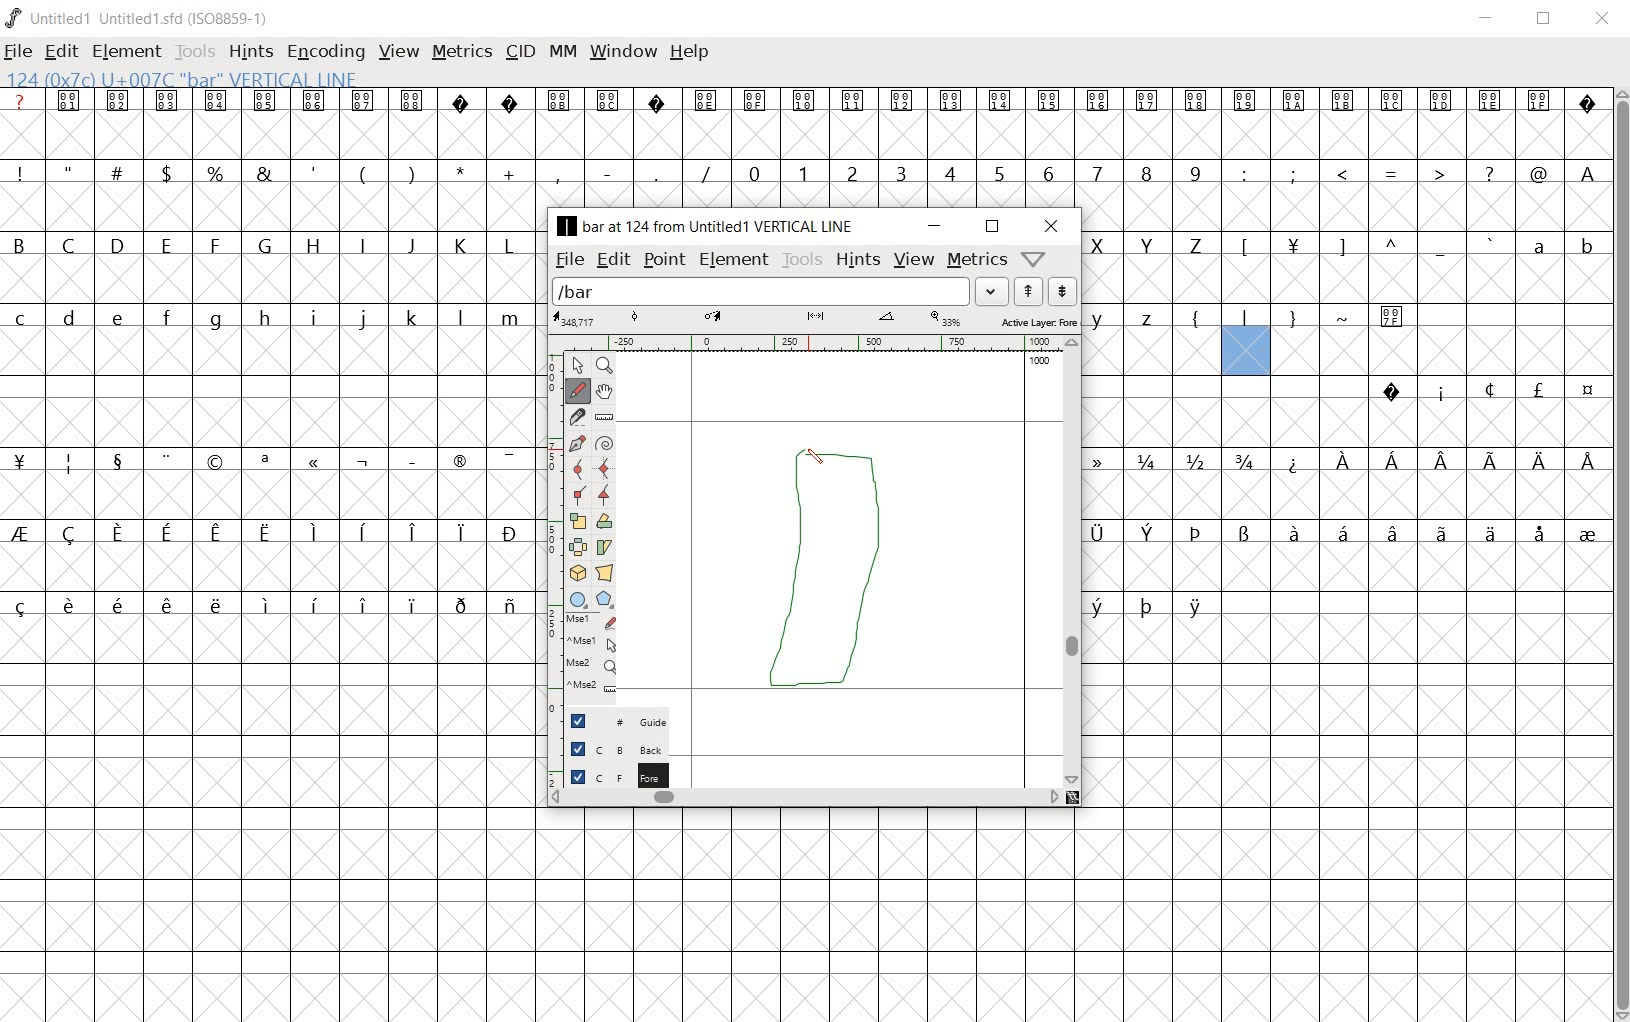  What do you see at coordinates (563, 50) in the screenshot?
I see `mm` at bounding box center [563, 50].